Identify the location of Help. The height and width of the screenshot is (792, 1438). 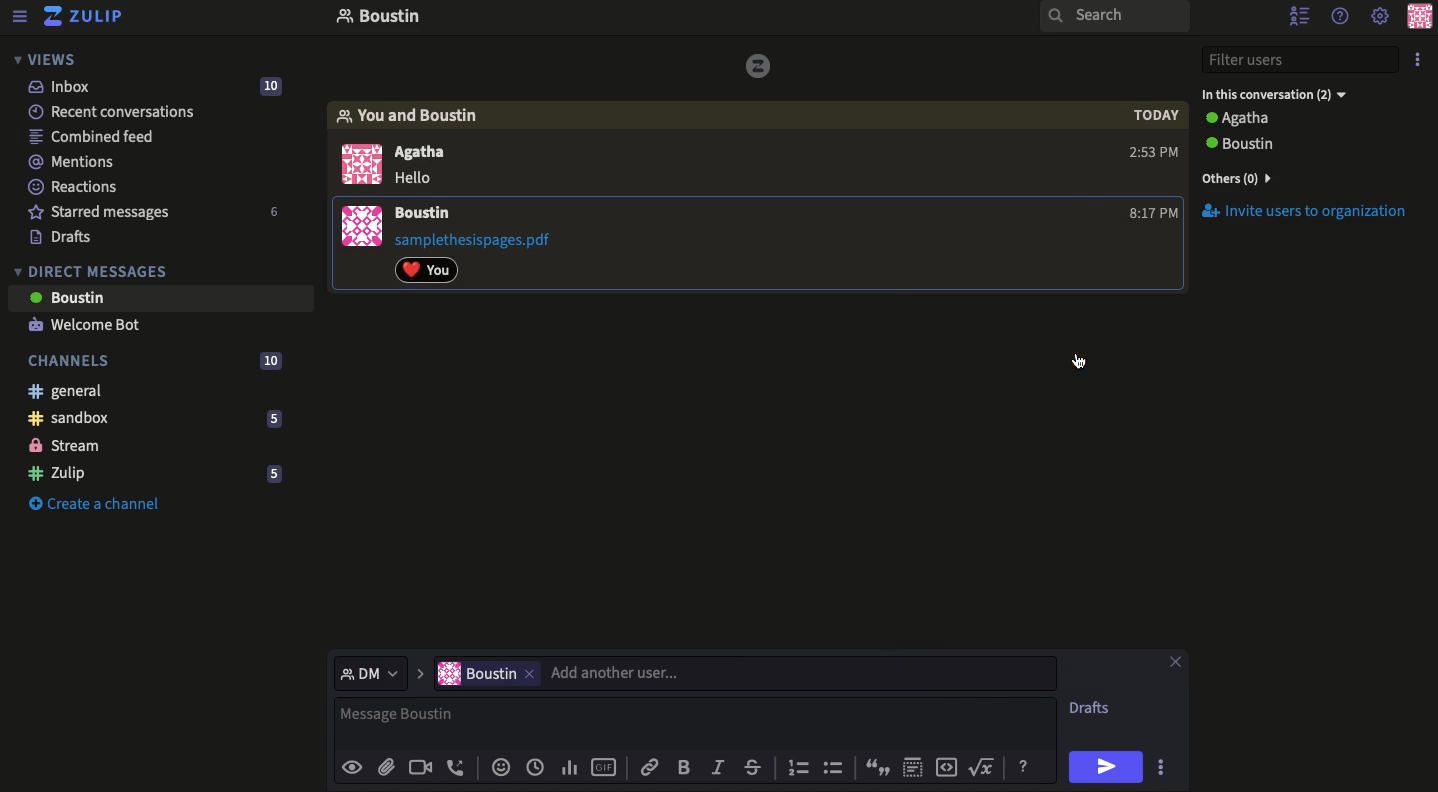
(1024, 765).